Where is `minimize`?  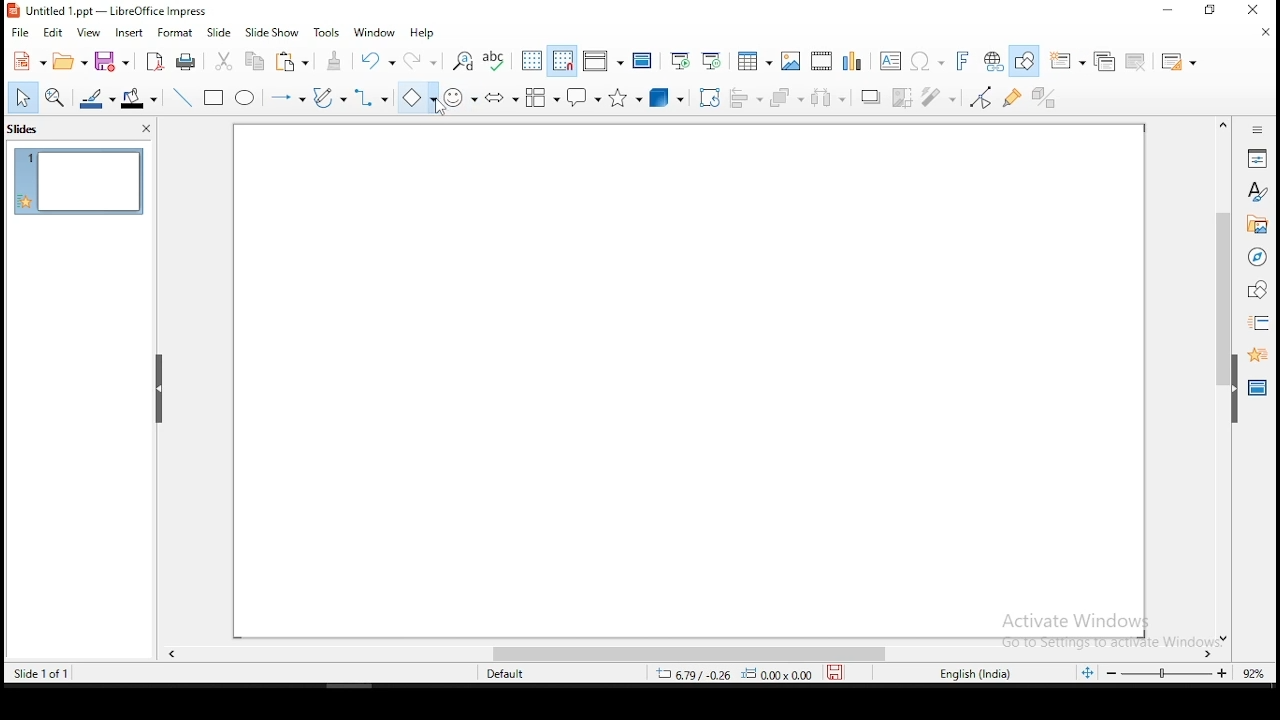 minimize is located at coordinates (1164, 12).